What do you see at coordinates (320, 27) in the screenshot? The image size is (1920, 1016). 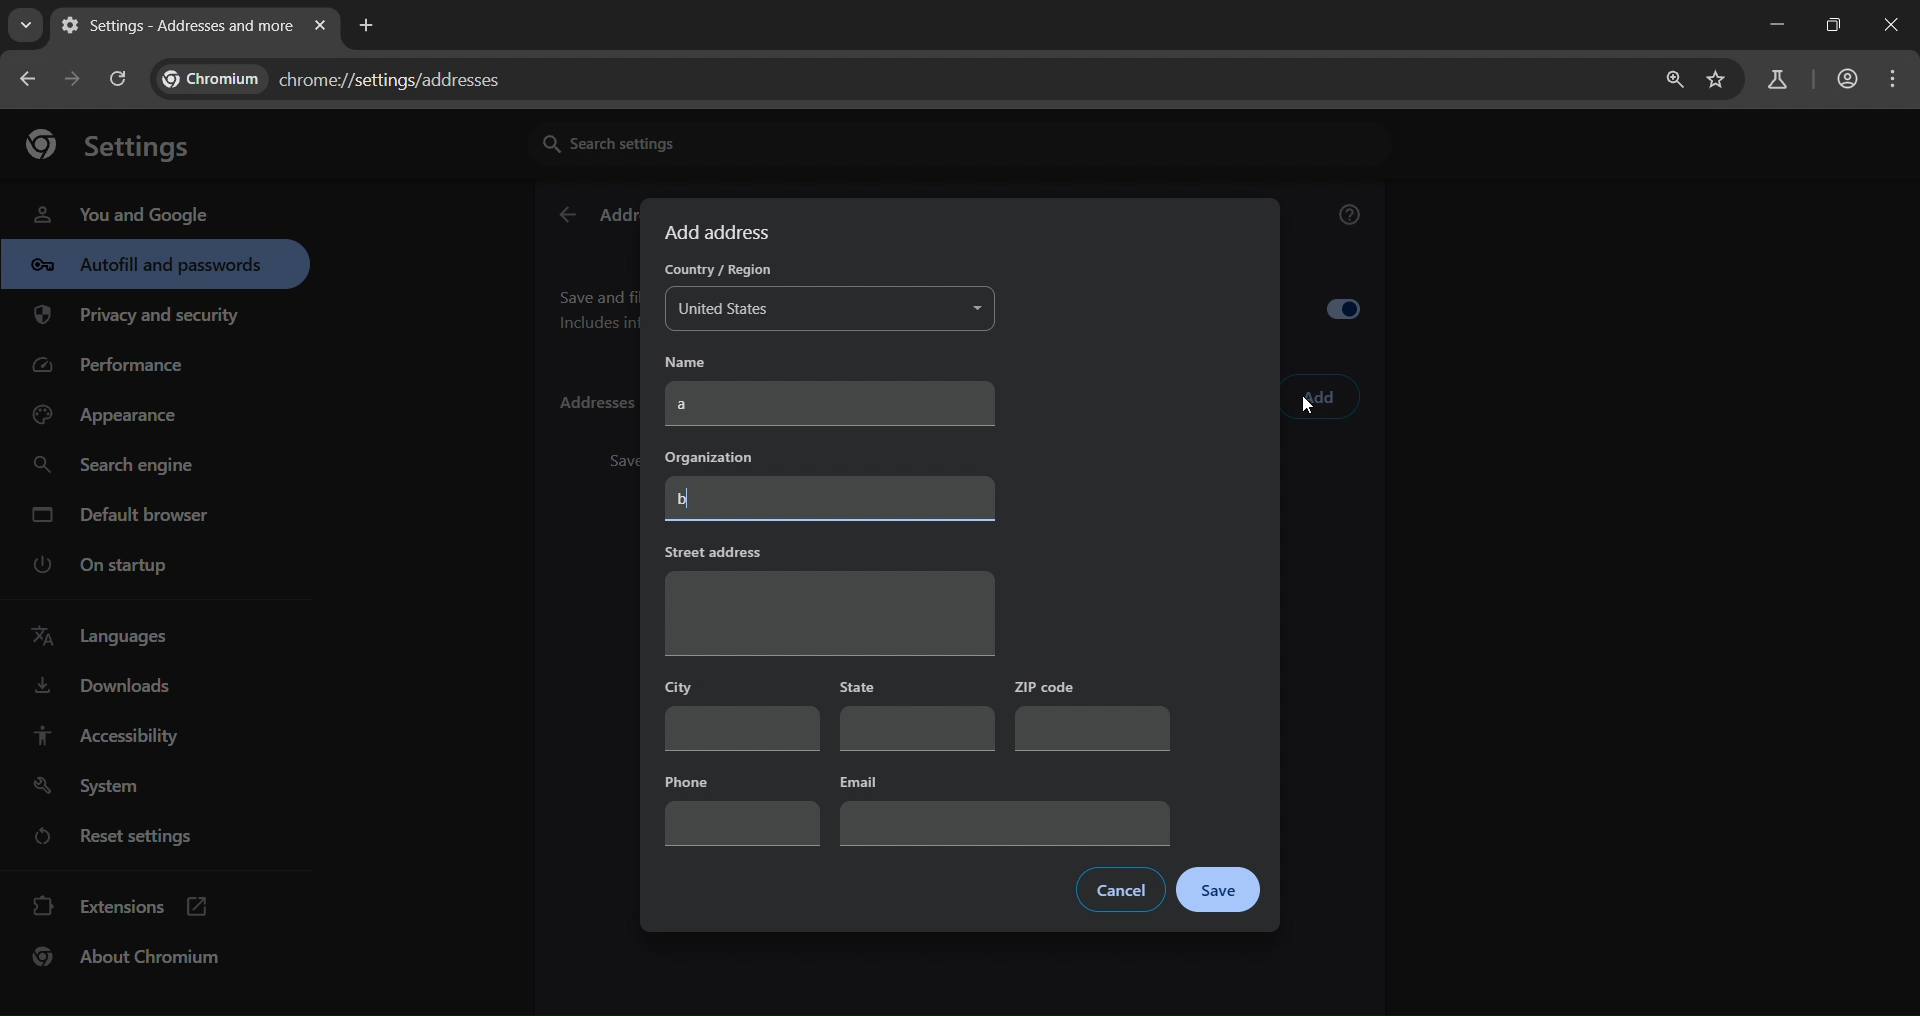 I see `close tab` at bounding box center [320, 27].